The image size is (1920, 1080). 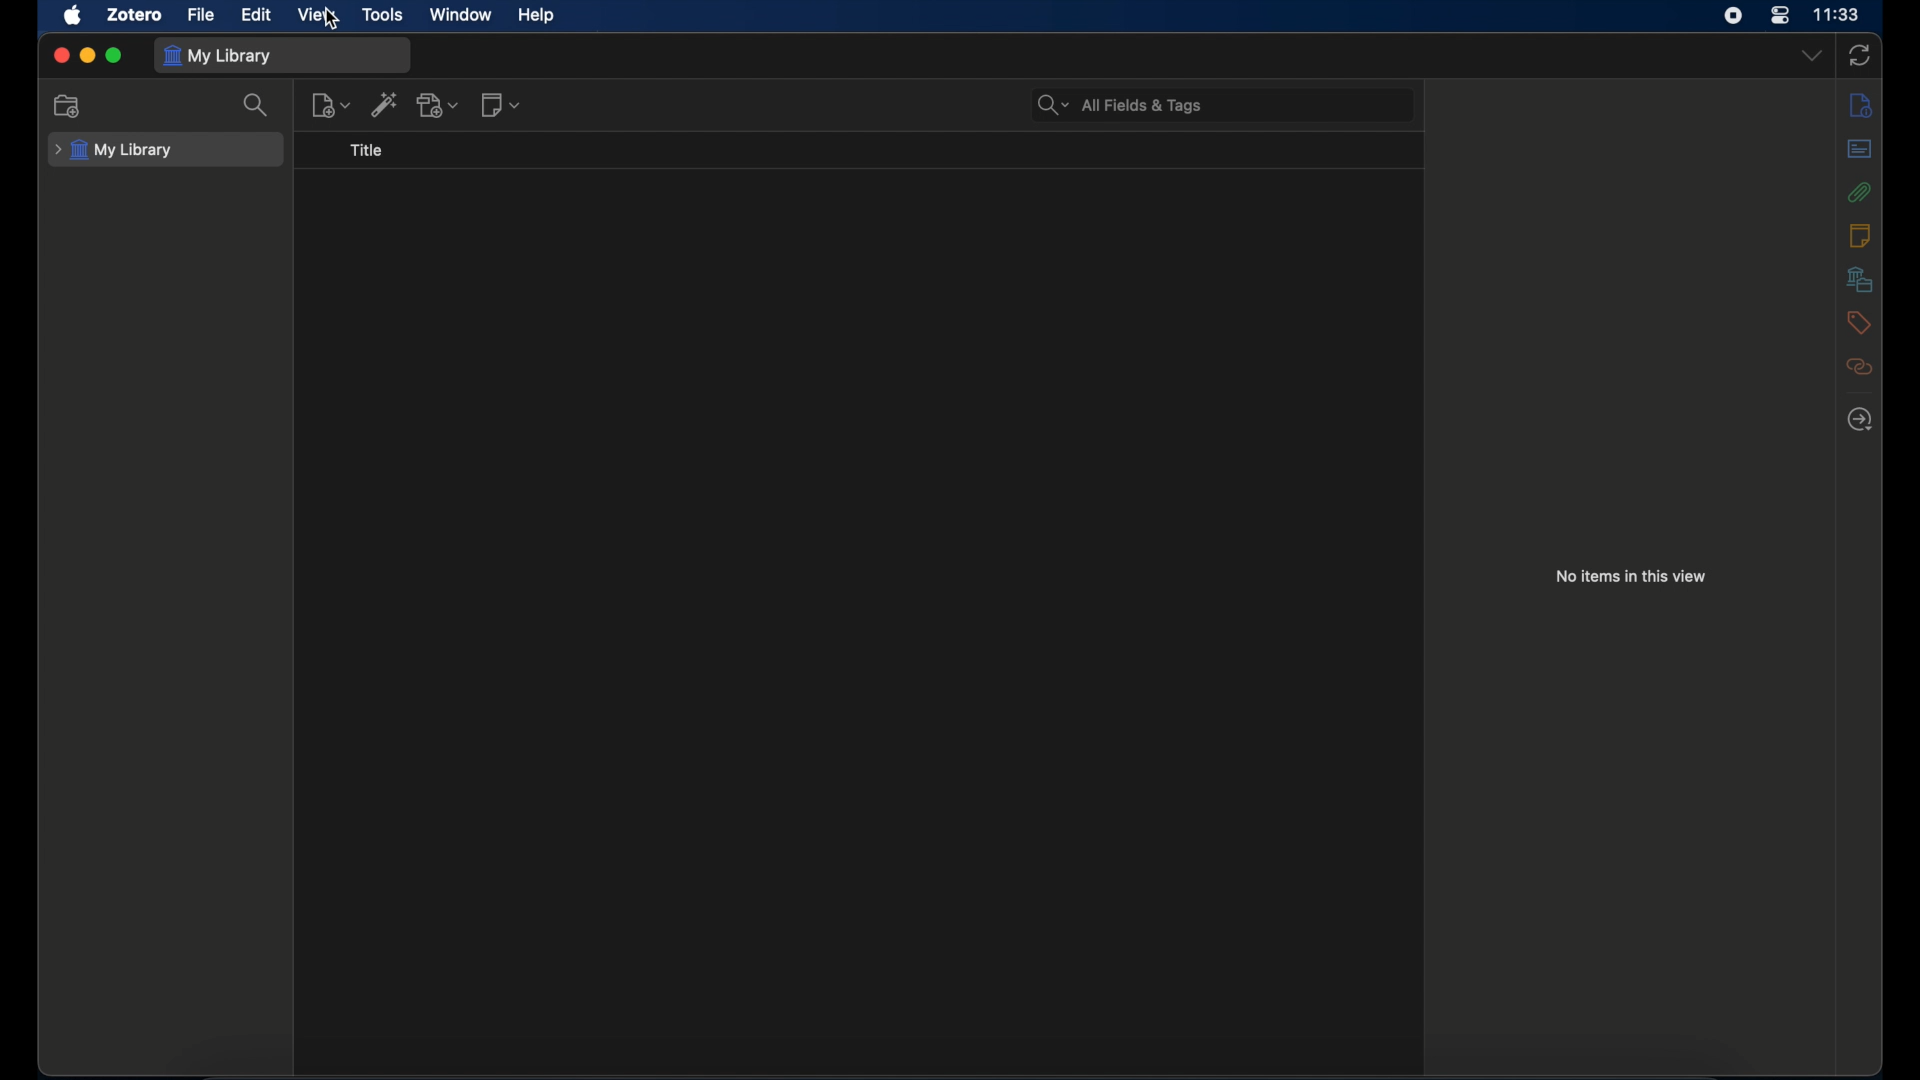 What do you see at coordinates (437, 105) in the screenshot?
I see `add attachments` at bounding box center [437, 105].